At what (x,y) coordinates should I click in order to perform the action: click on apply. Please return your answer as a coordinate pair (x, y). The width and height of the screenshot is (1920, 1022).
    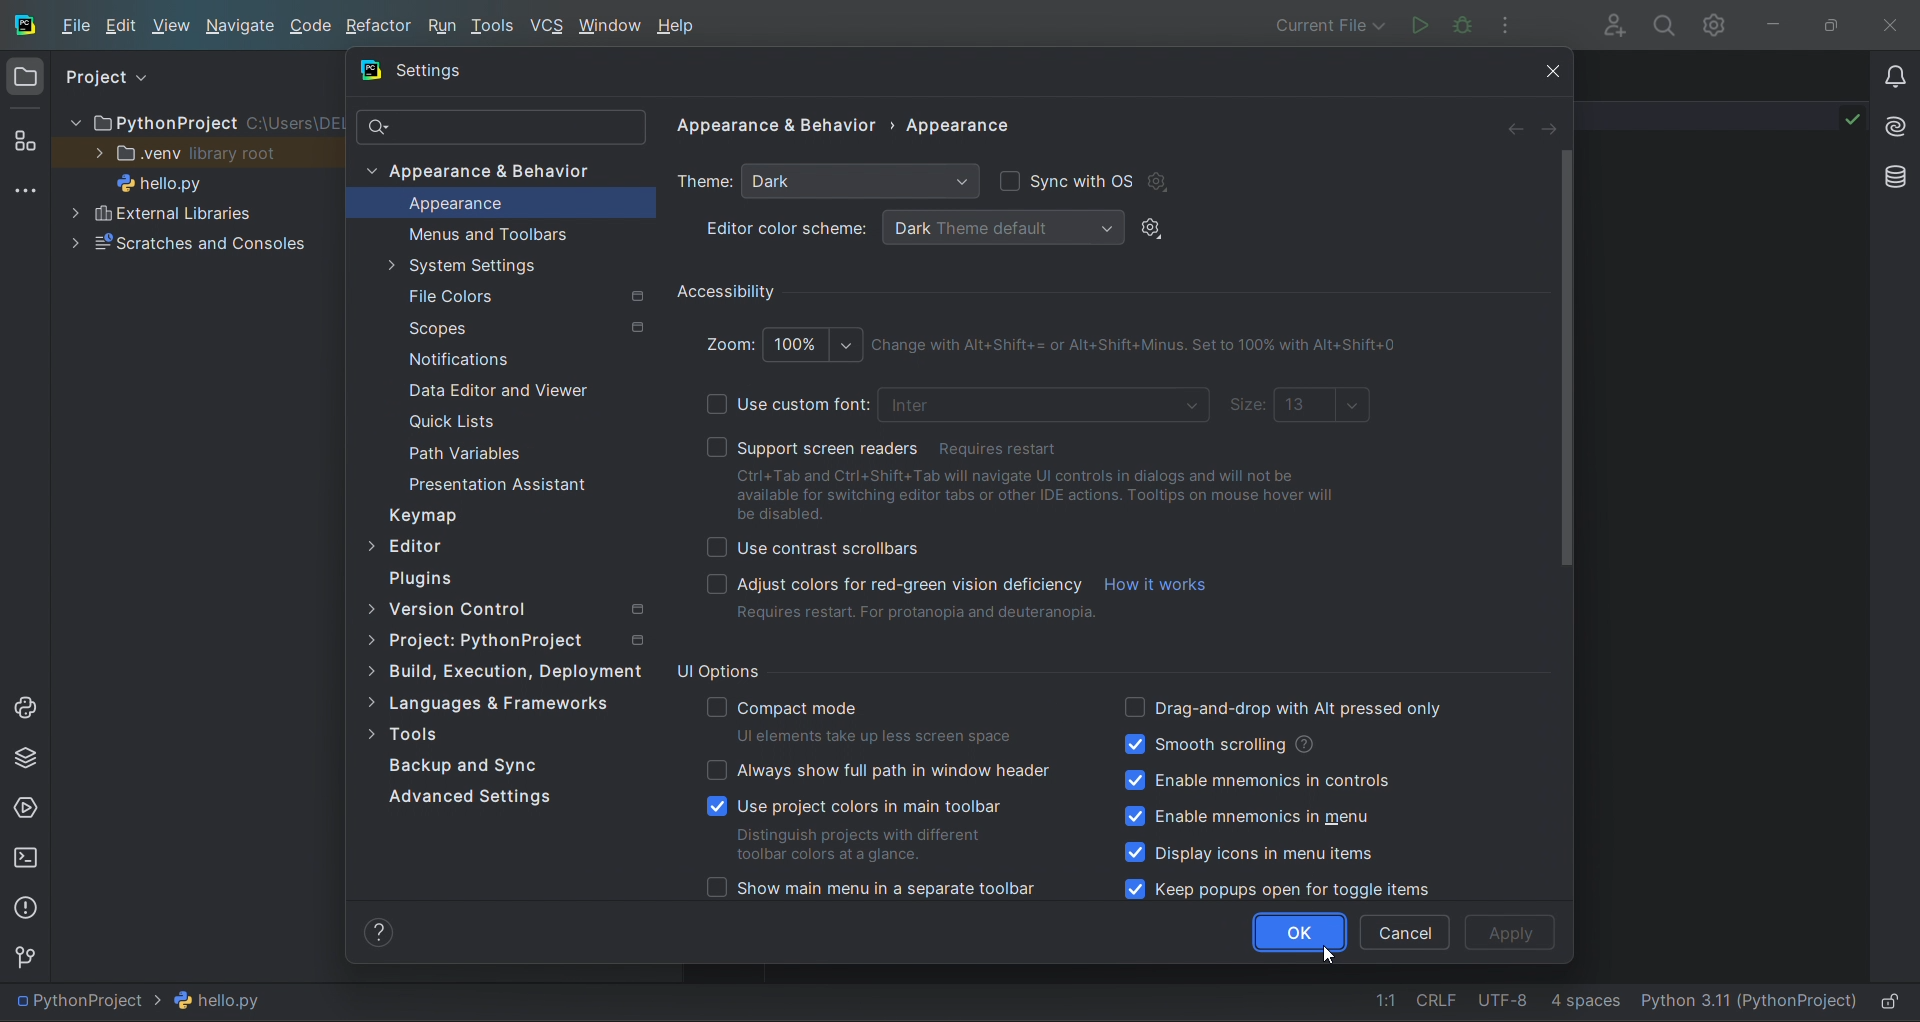
    Looking at the image, I should click on (1513, 931).